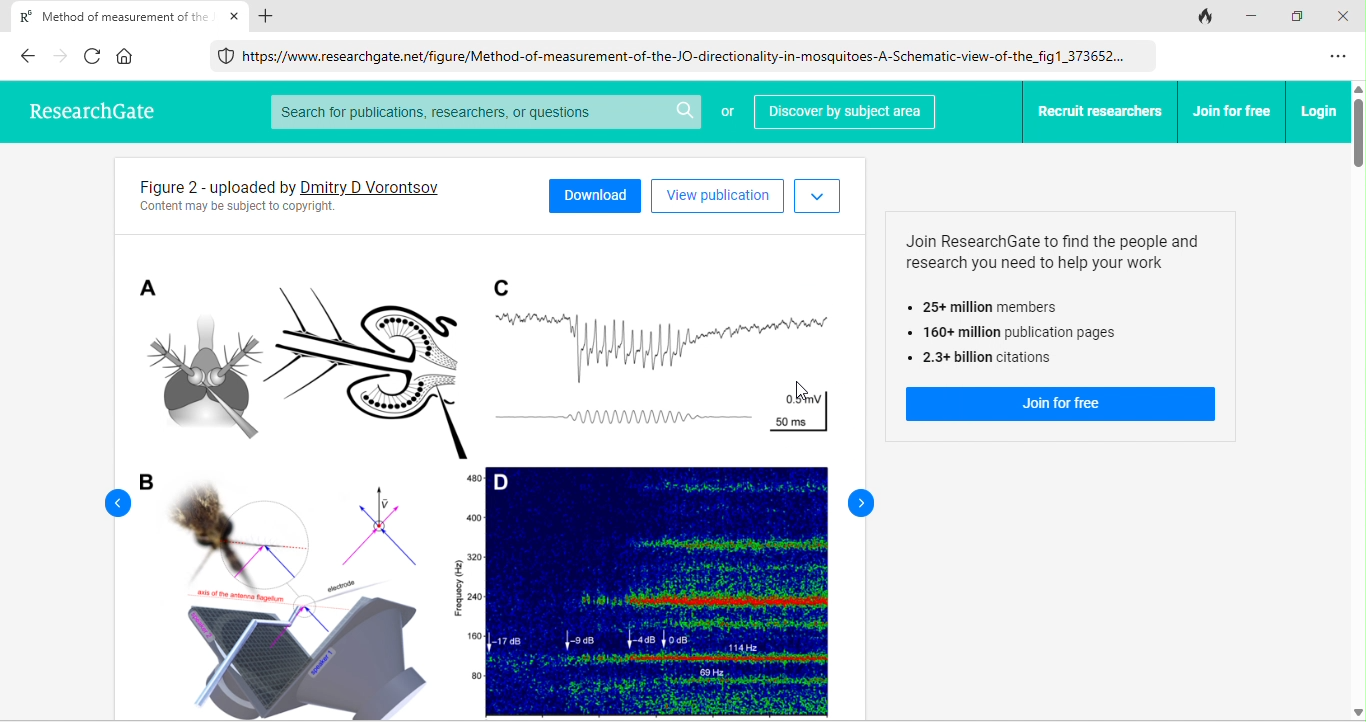  What do you see at coordinates (1062, 299) in the screenshot?
I see `Here is the transcription of the image:  ---  **Join ResearchGate to find the people and research you need to help your work**  - 25+ million members   - 160+ million publication pages   - 2.3+ billion citations  ` at bounding box center [1062, 299].